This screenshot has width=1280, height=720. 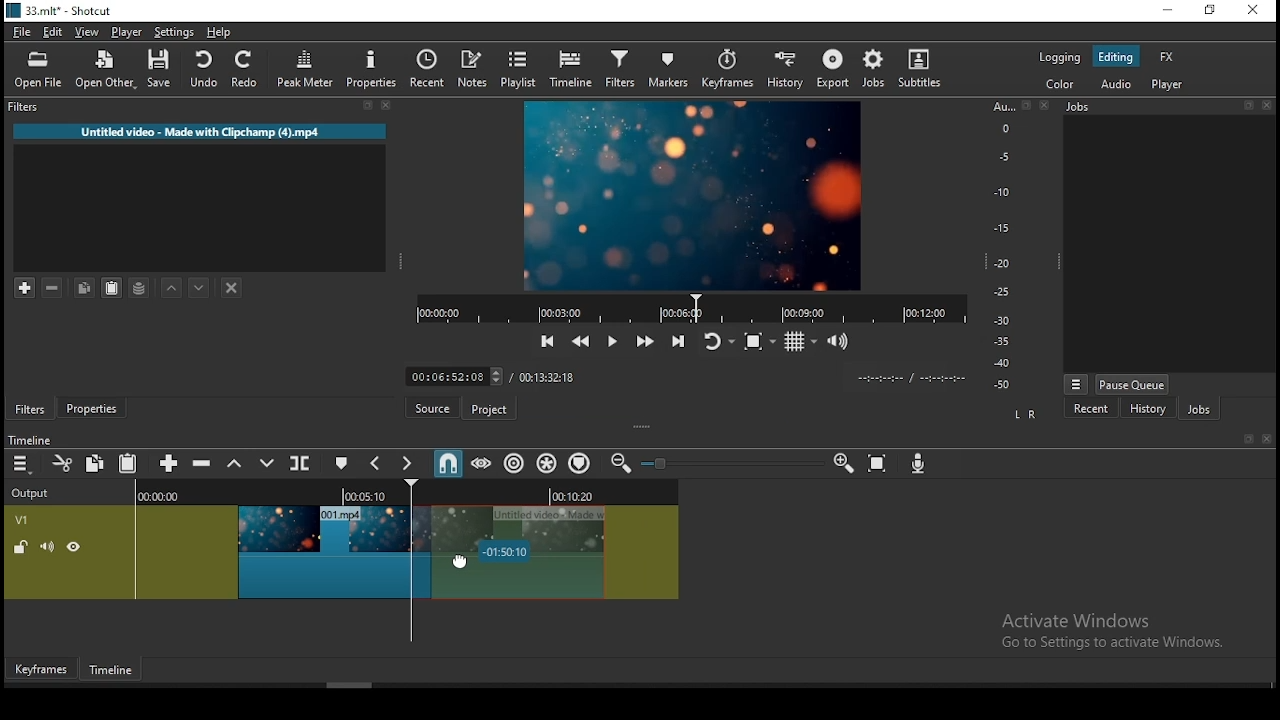 What do you see at coordinates (129, 464) in the screenshot?
I see `paste` at bounding box center [129, 464].